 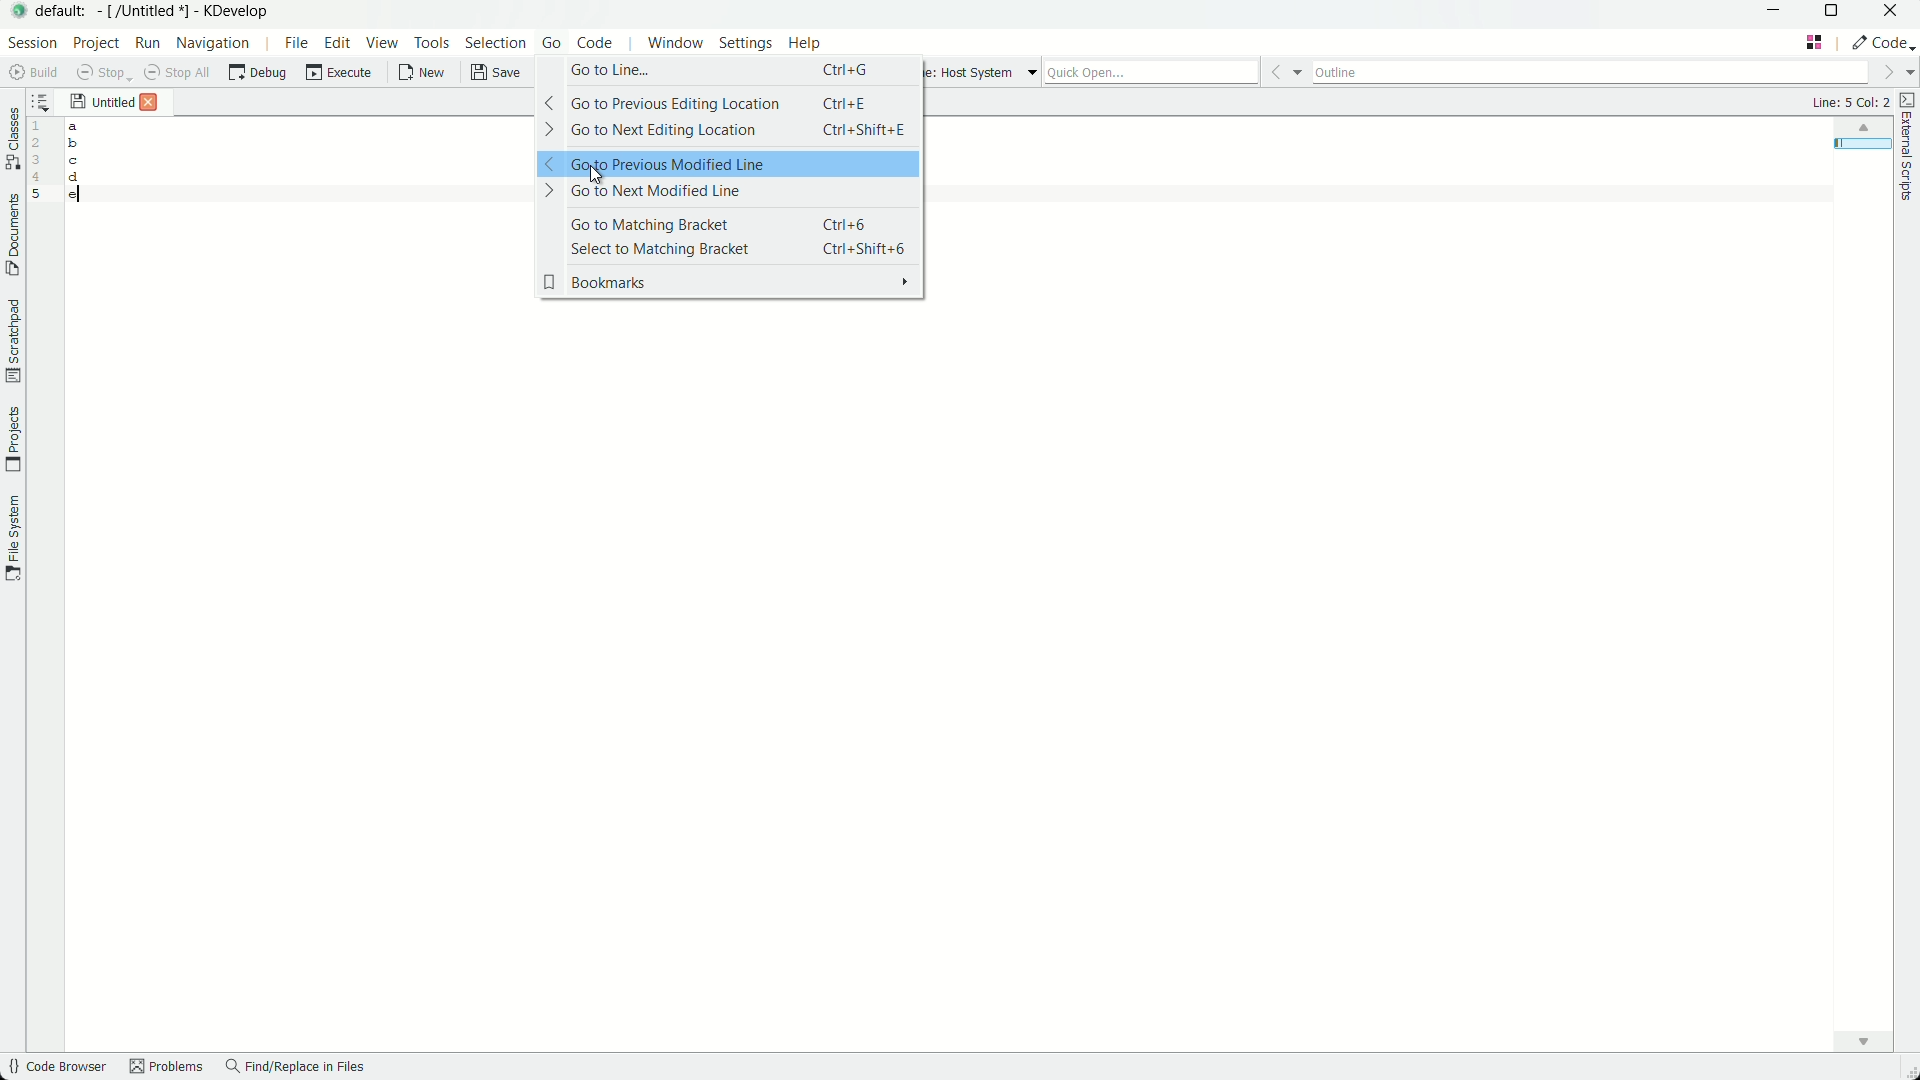 What do you see at coordinates (146, 44) in the screenshot?
I see `run` at bounding box center [146, 44].